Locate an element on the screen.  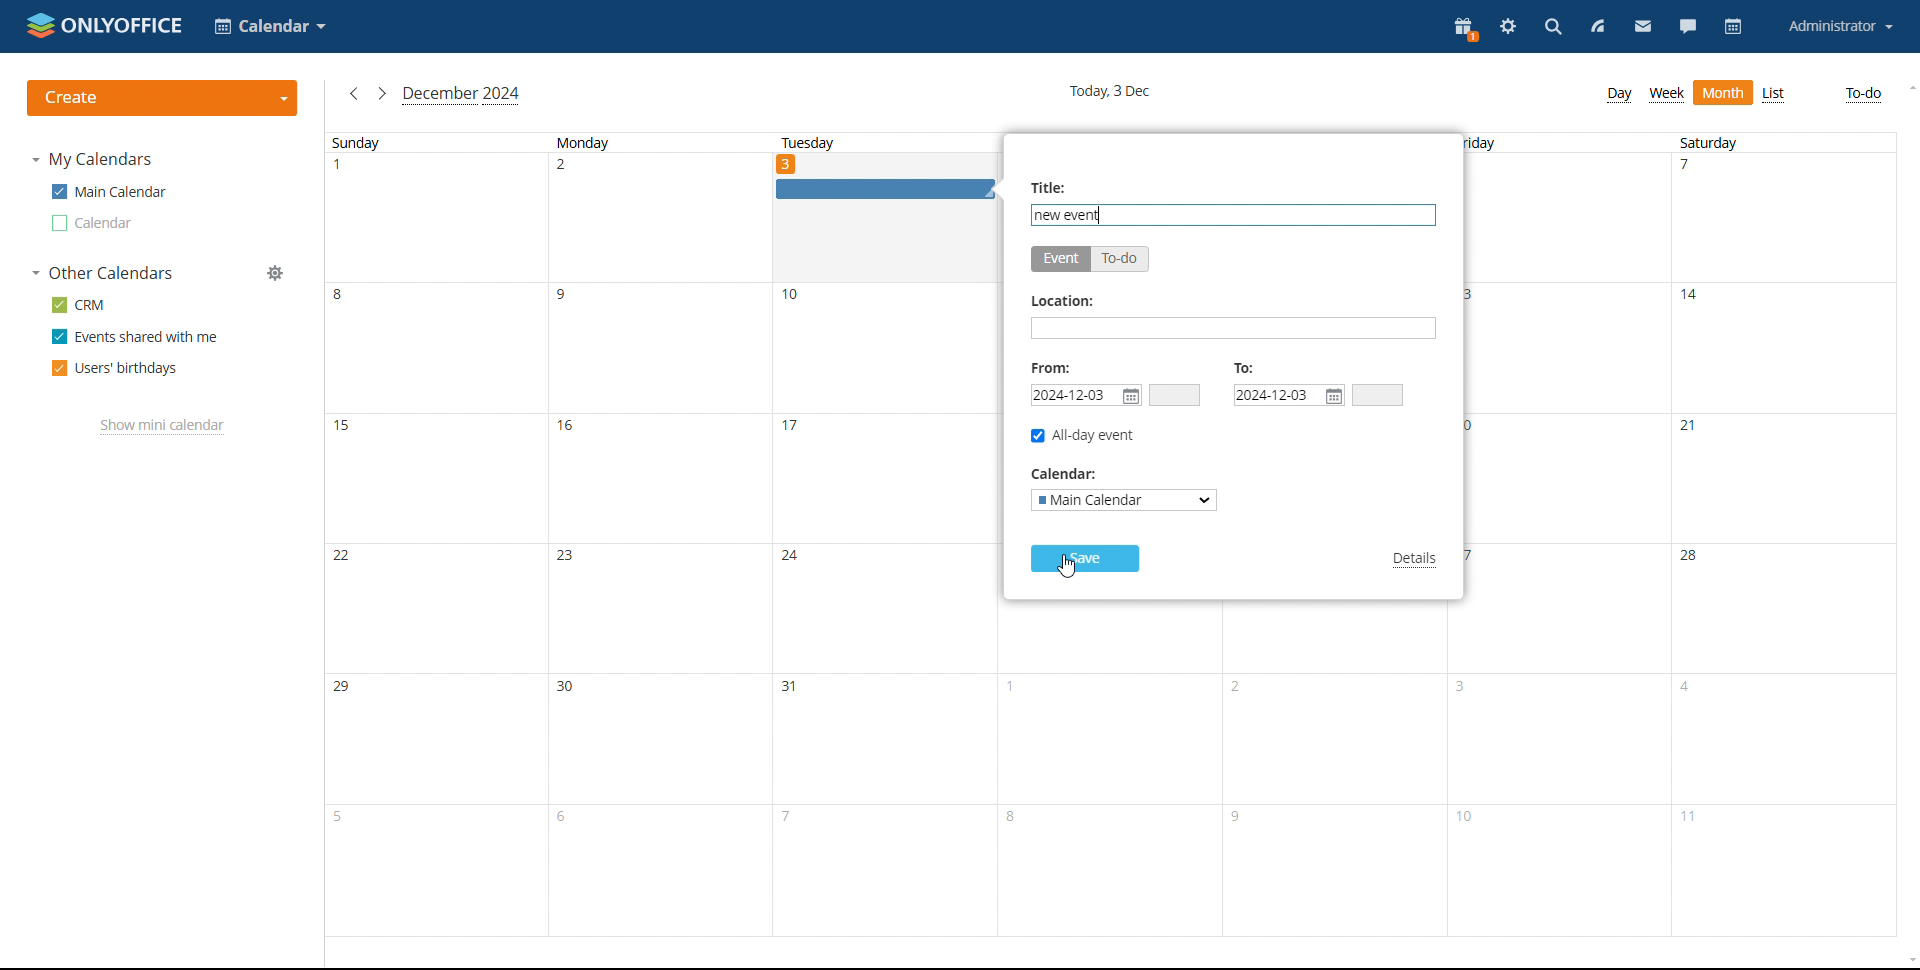
calendar is located at coordinates (1733, 28).